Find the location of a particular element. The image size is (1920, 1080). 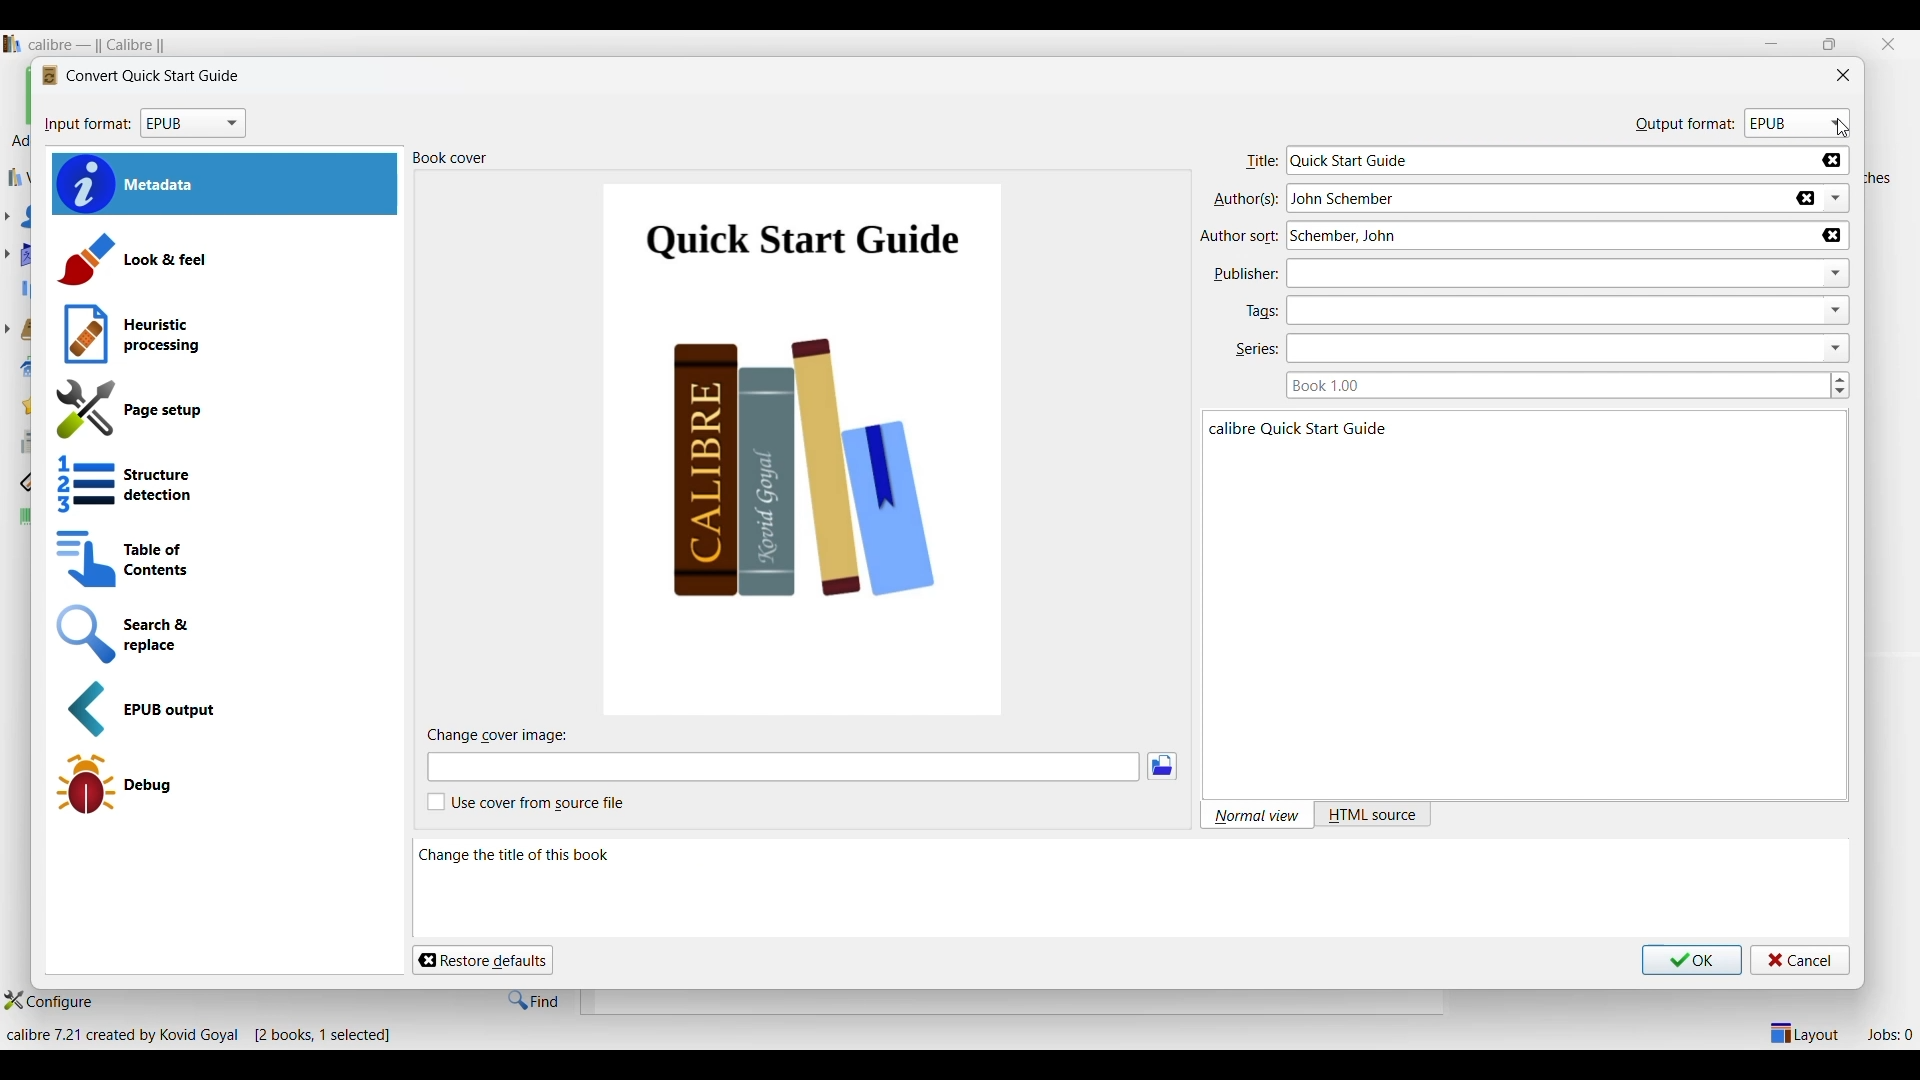

Type in publisher is located at coordinates (1513, 274).